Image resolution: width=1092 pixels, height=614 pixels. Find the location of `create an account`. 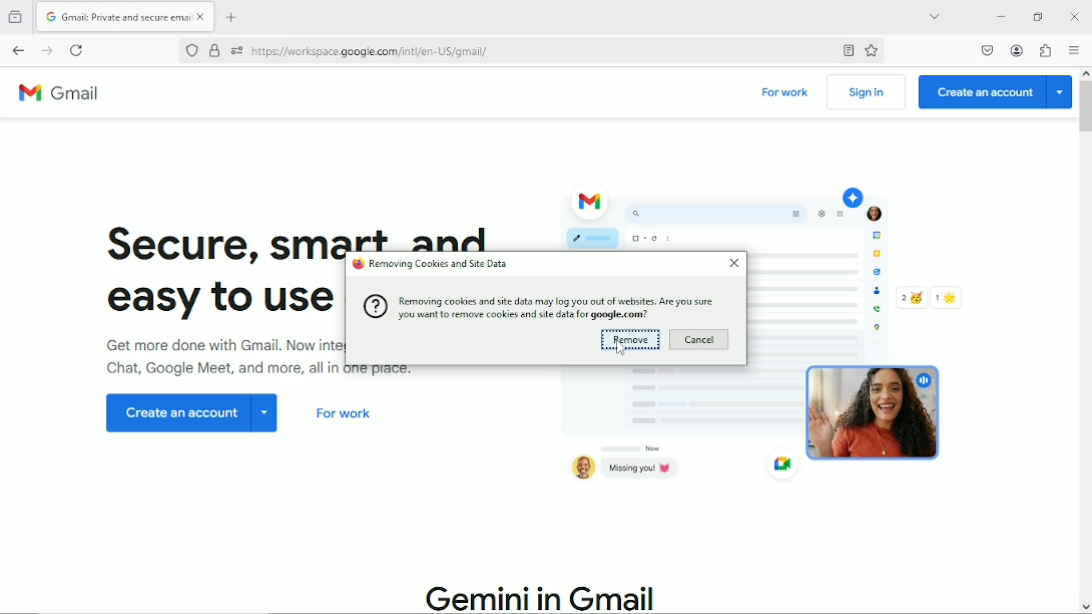

create an account is located at coordinates (184, 419).